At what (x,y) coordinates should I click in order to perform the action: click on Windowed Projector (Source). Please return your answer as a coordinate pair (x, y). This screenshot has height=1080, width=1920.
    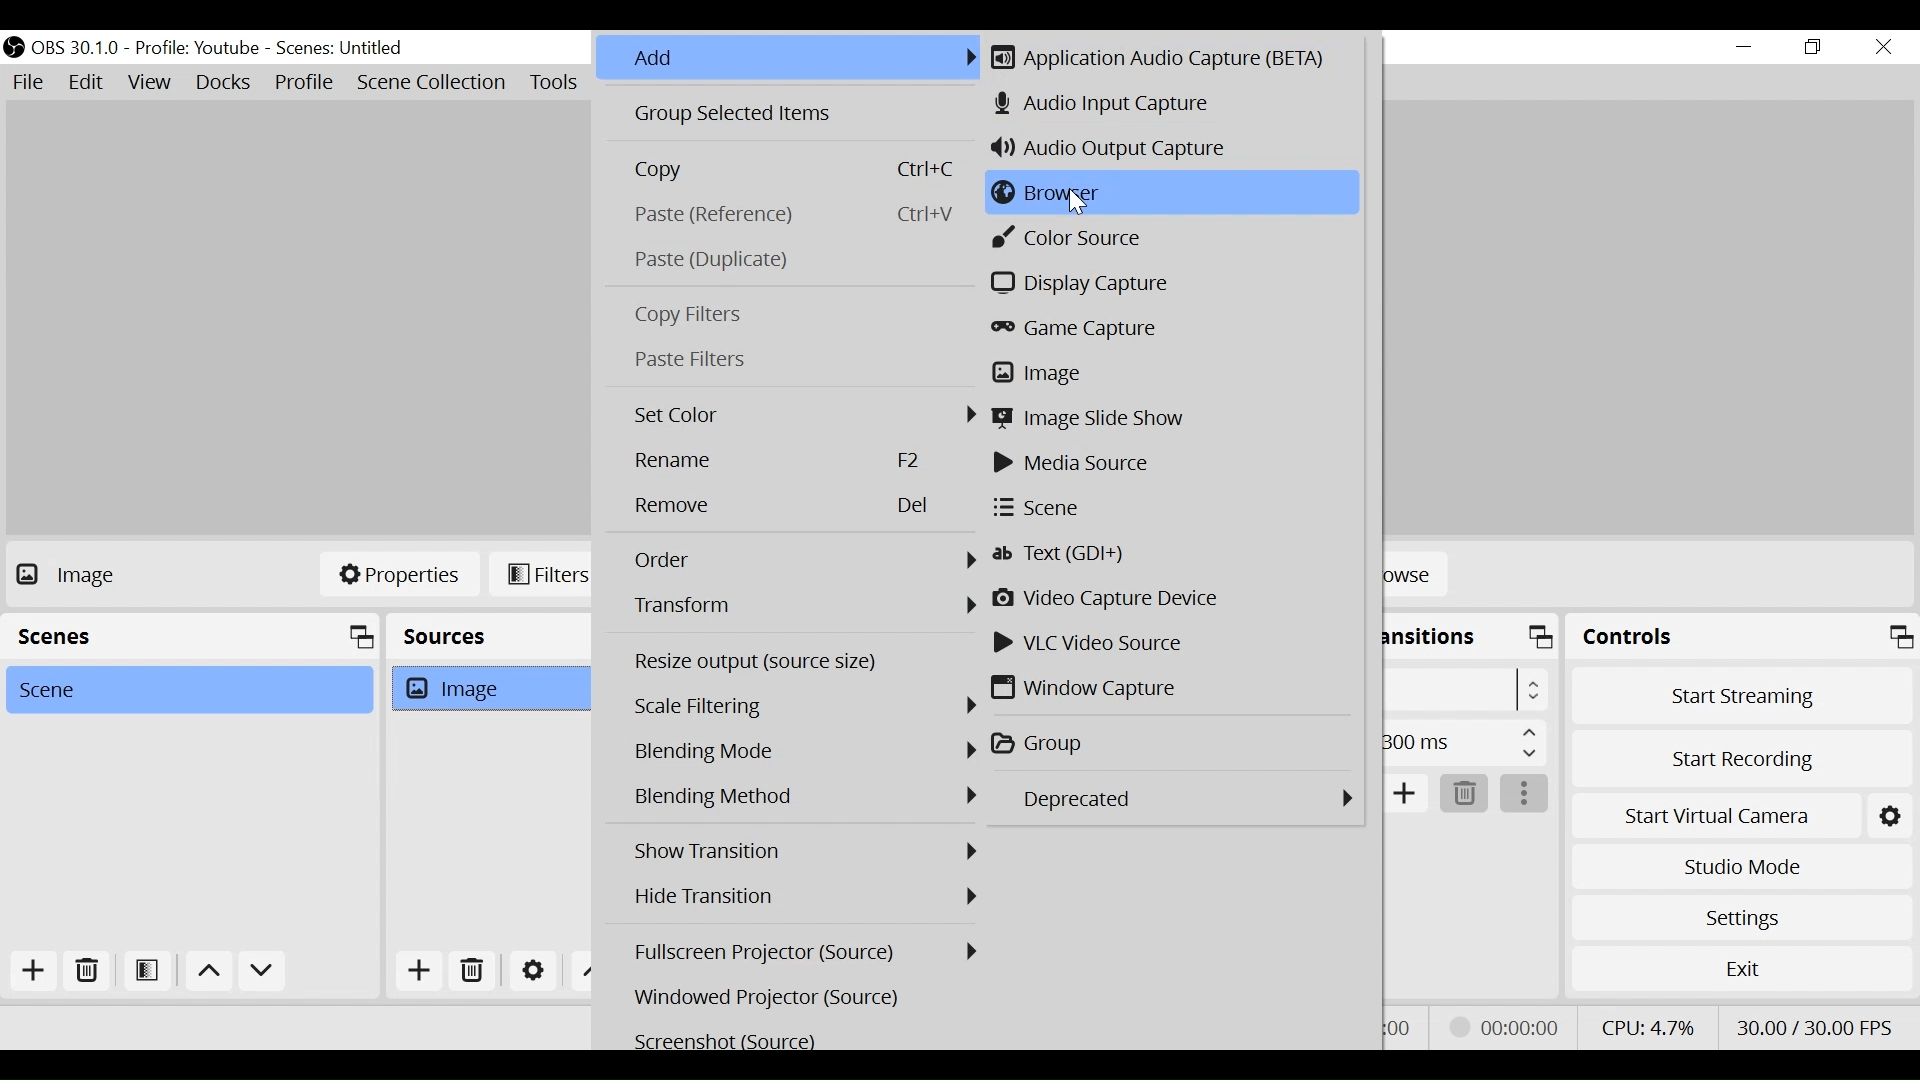
    Looking at the image, I should click on (808, 998).